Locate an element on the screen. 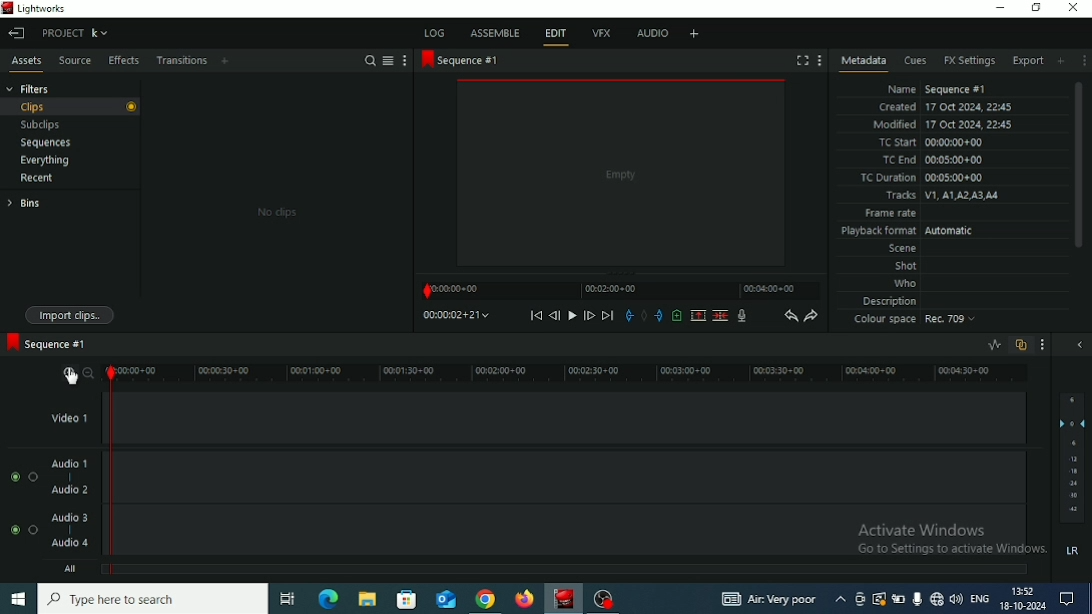 This screenshot has height=614, width=1092. Scene is located at coordinates (902, 250).